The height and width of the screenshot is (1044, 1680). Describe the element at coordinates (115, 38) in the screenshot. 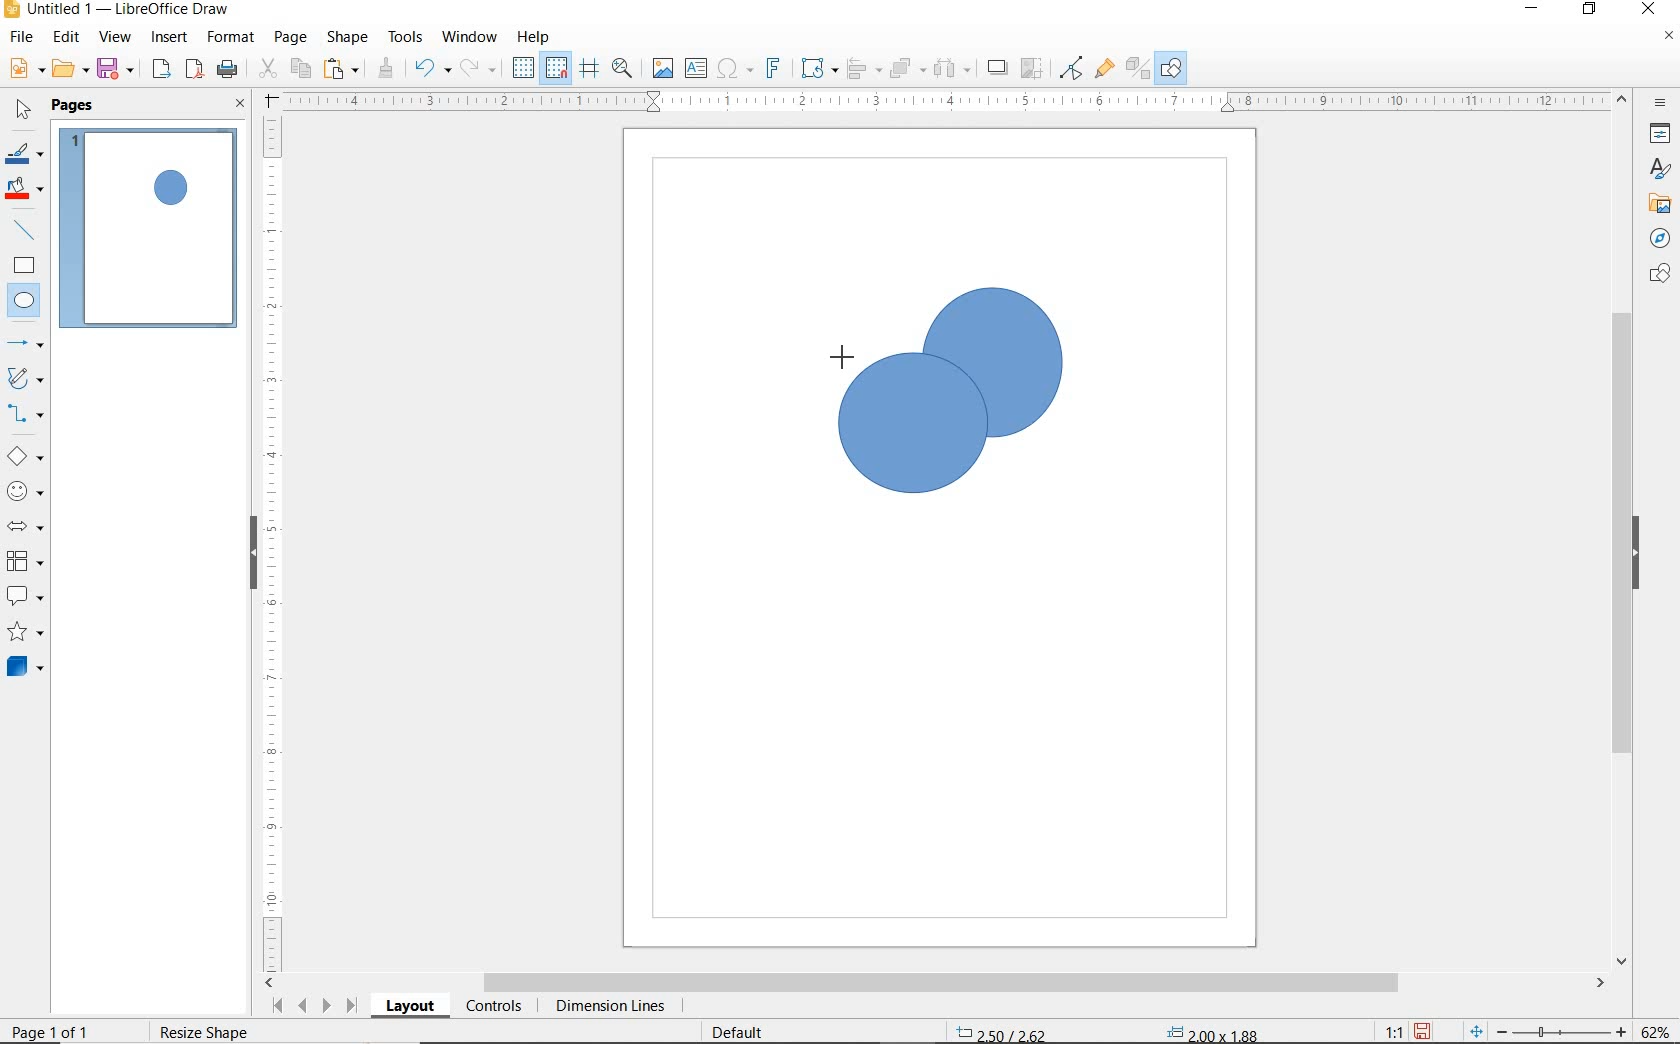

I see `VIEW` at that location.